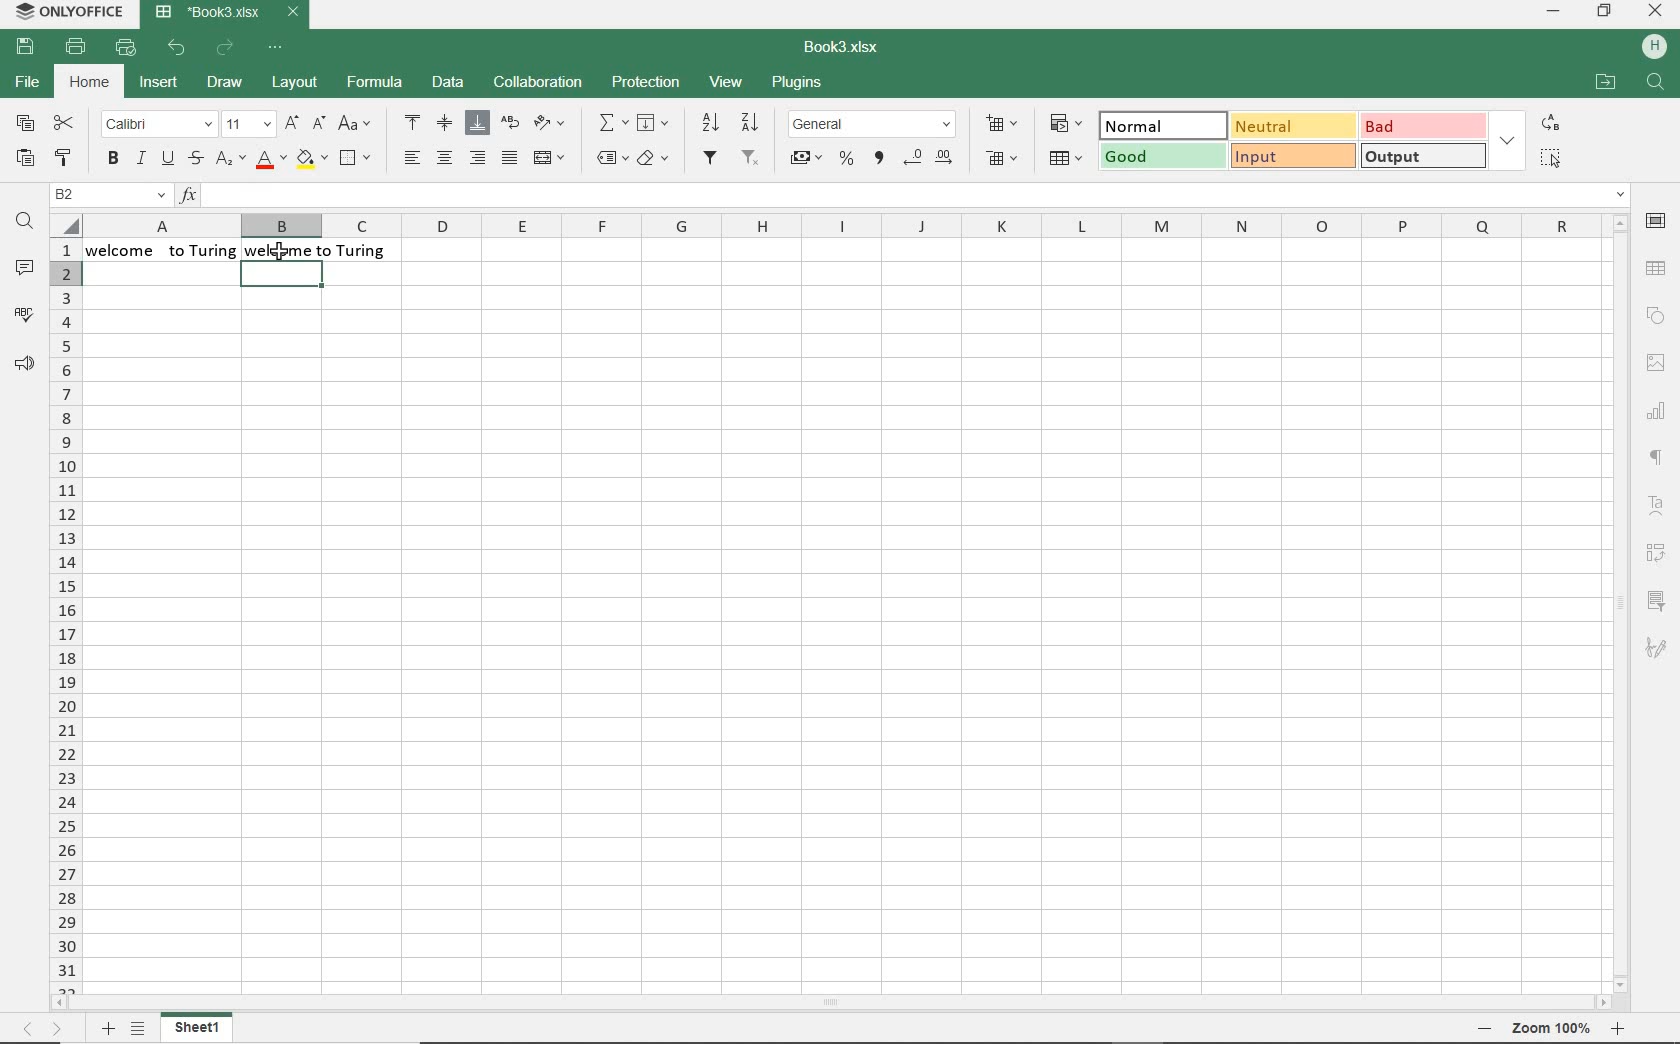 The width and height of the screenshot is (1680, 1044). What do you see at coordinates (610, 160) in the screenshot?
I see `named ranges` at bounding box center [610, 160].